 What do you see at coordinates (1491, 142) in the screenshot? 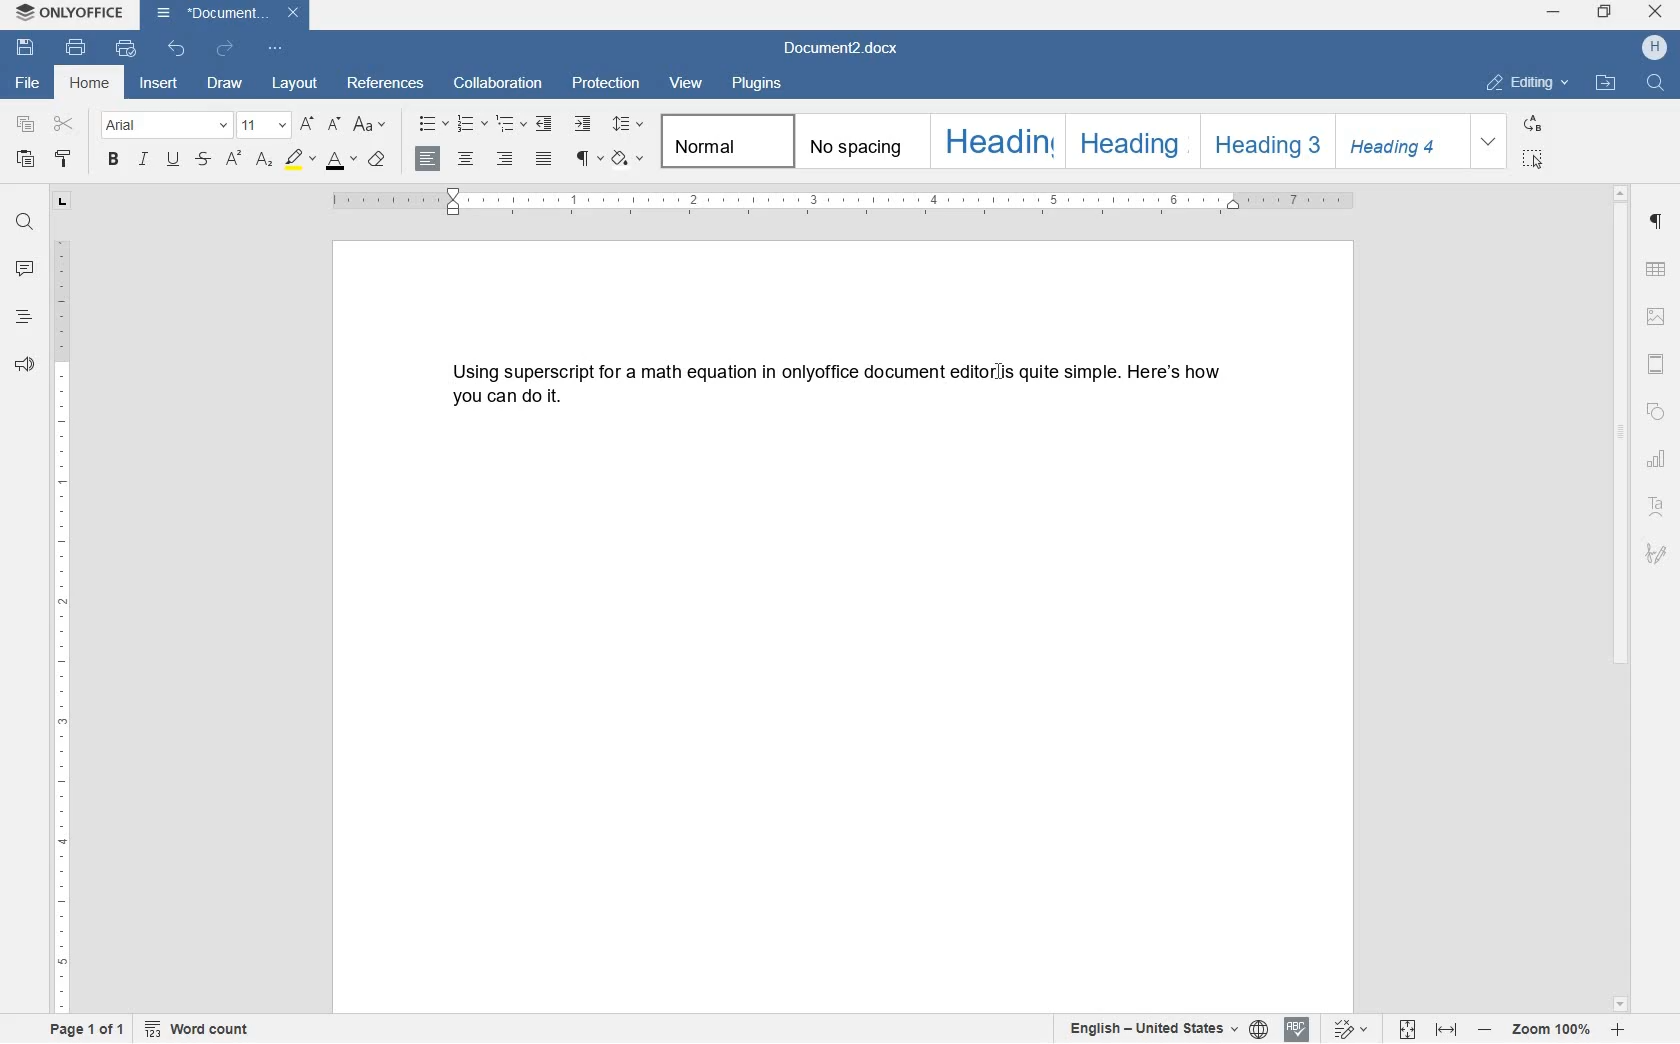
I see `EXPAND FORMATTING STYLE` at bounding box center [1491, 142].